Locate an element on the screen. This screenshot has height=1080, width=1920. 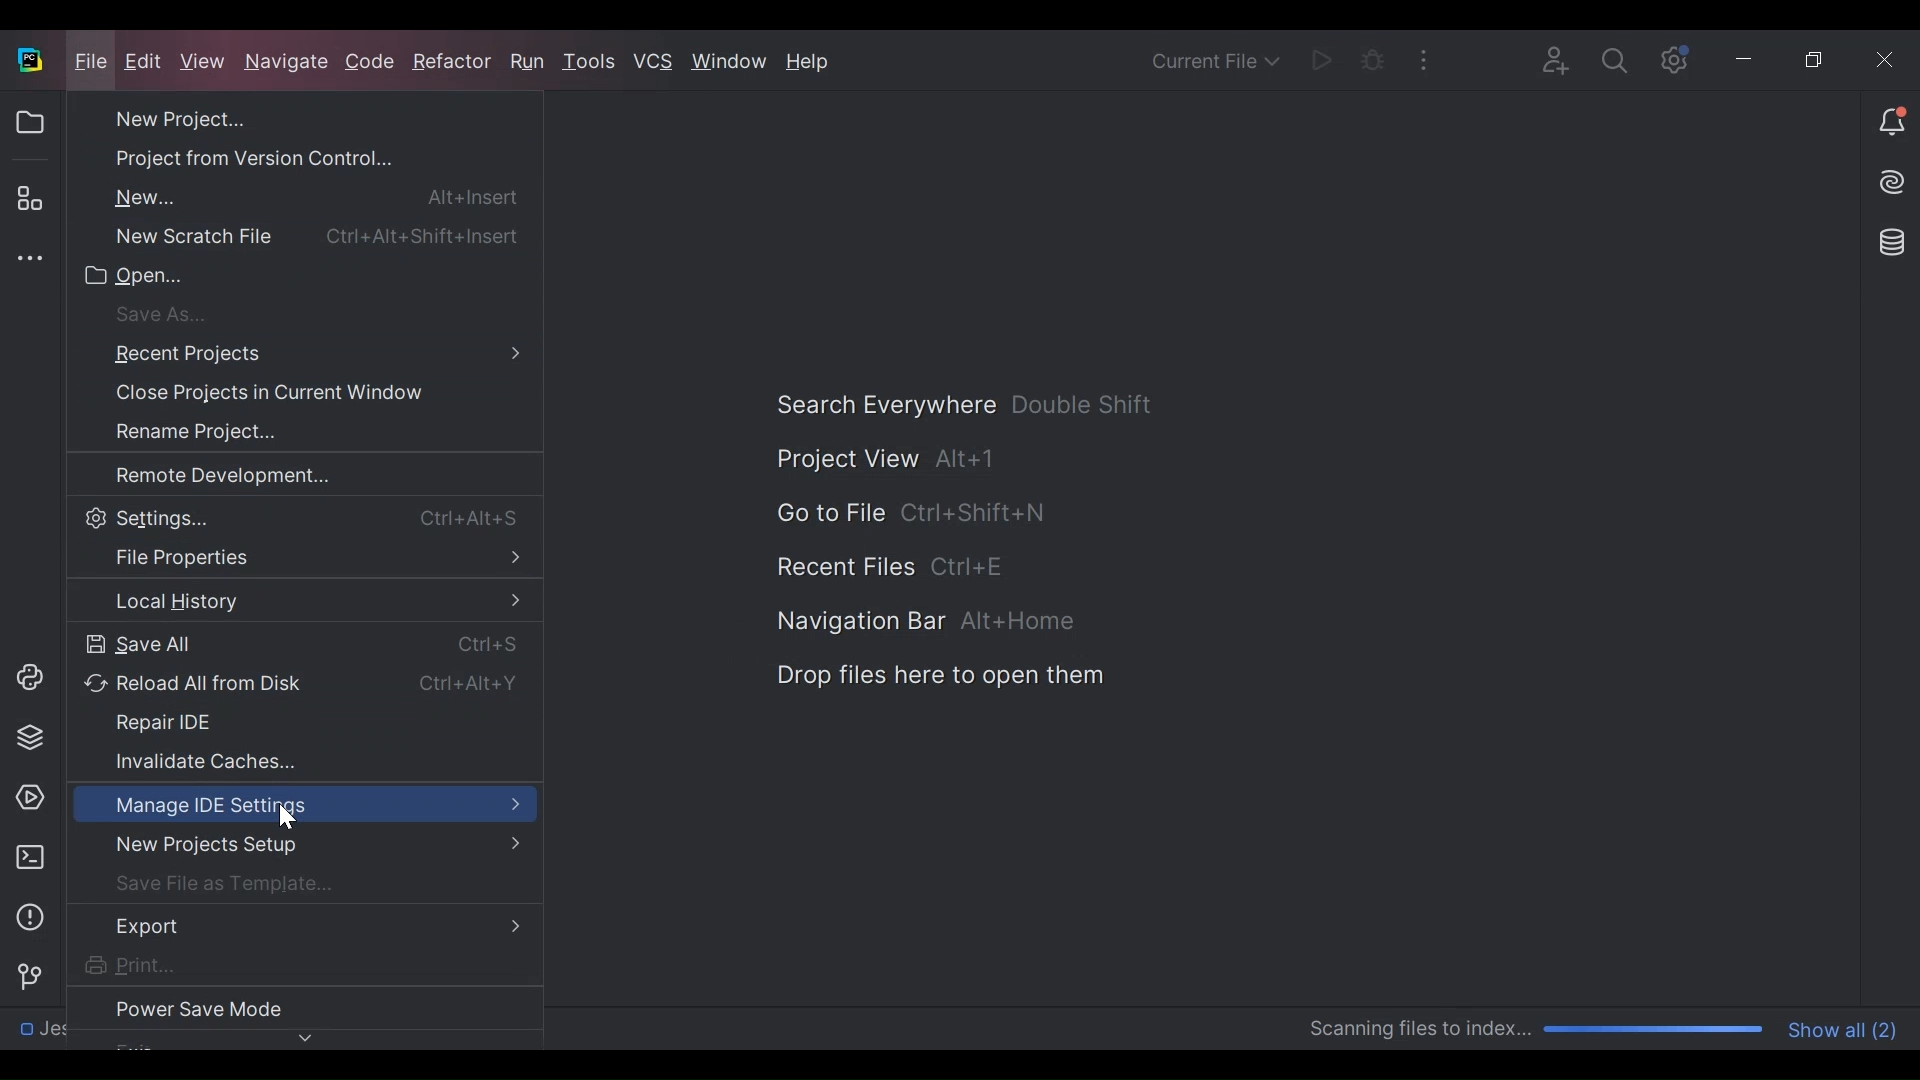
Bug is located at coordinates (1372, 58).